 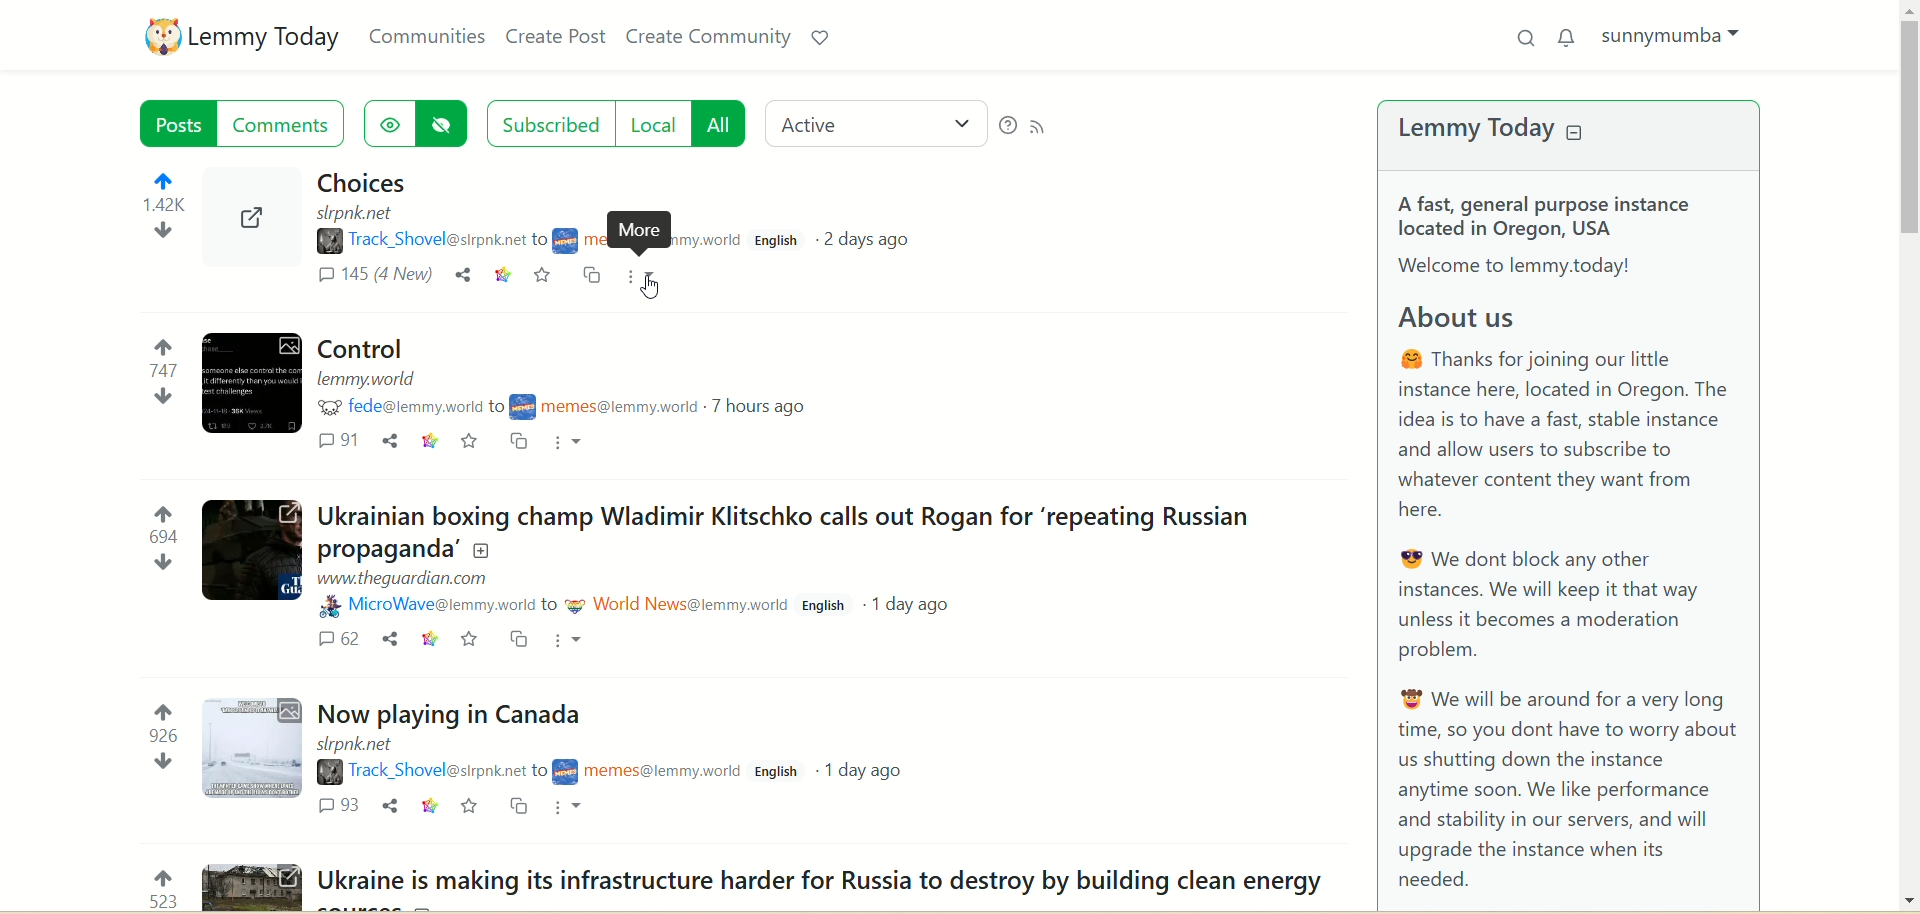 What do you see at coordinates (640, 236) in the screenshot?
I see `More description` at bounding box center [640, 236].